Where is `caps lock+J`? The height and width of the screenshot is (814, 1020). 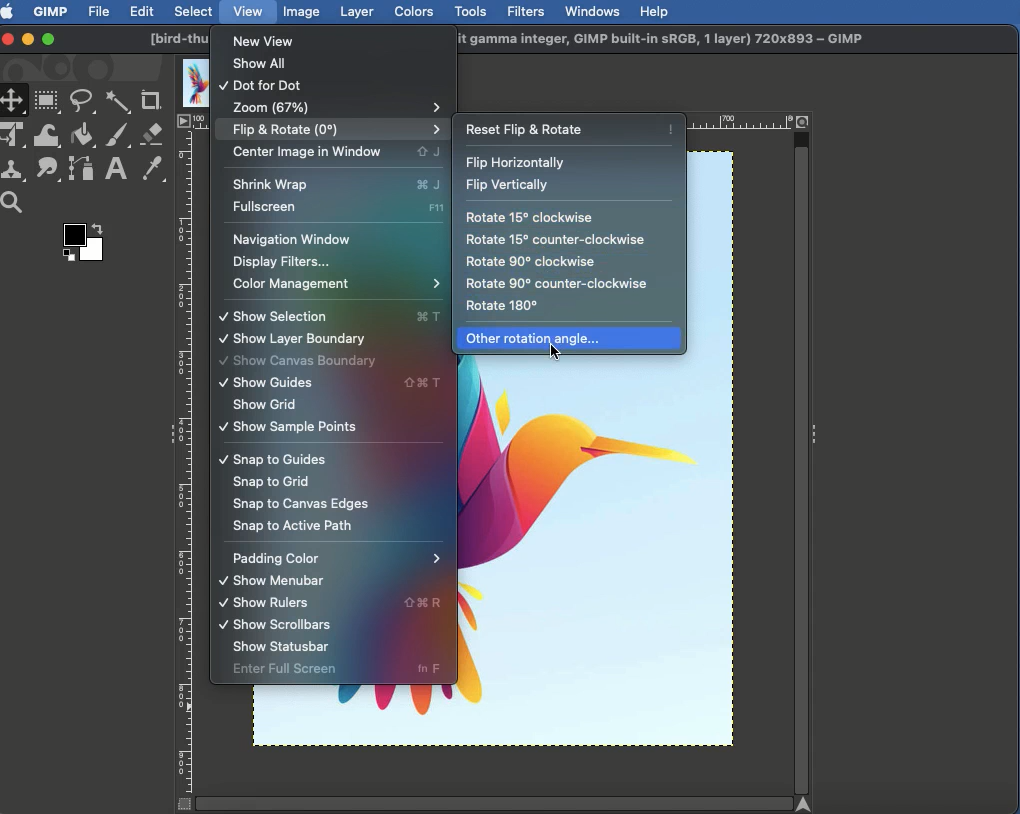
caps lock+J is located at coordinates (429, 152).